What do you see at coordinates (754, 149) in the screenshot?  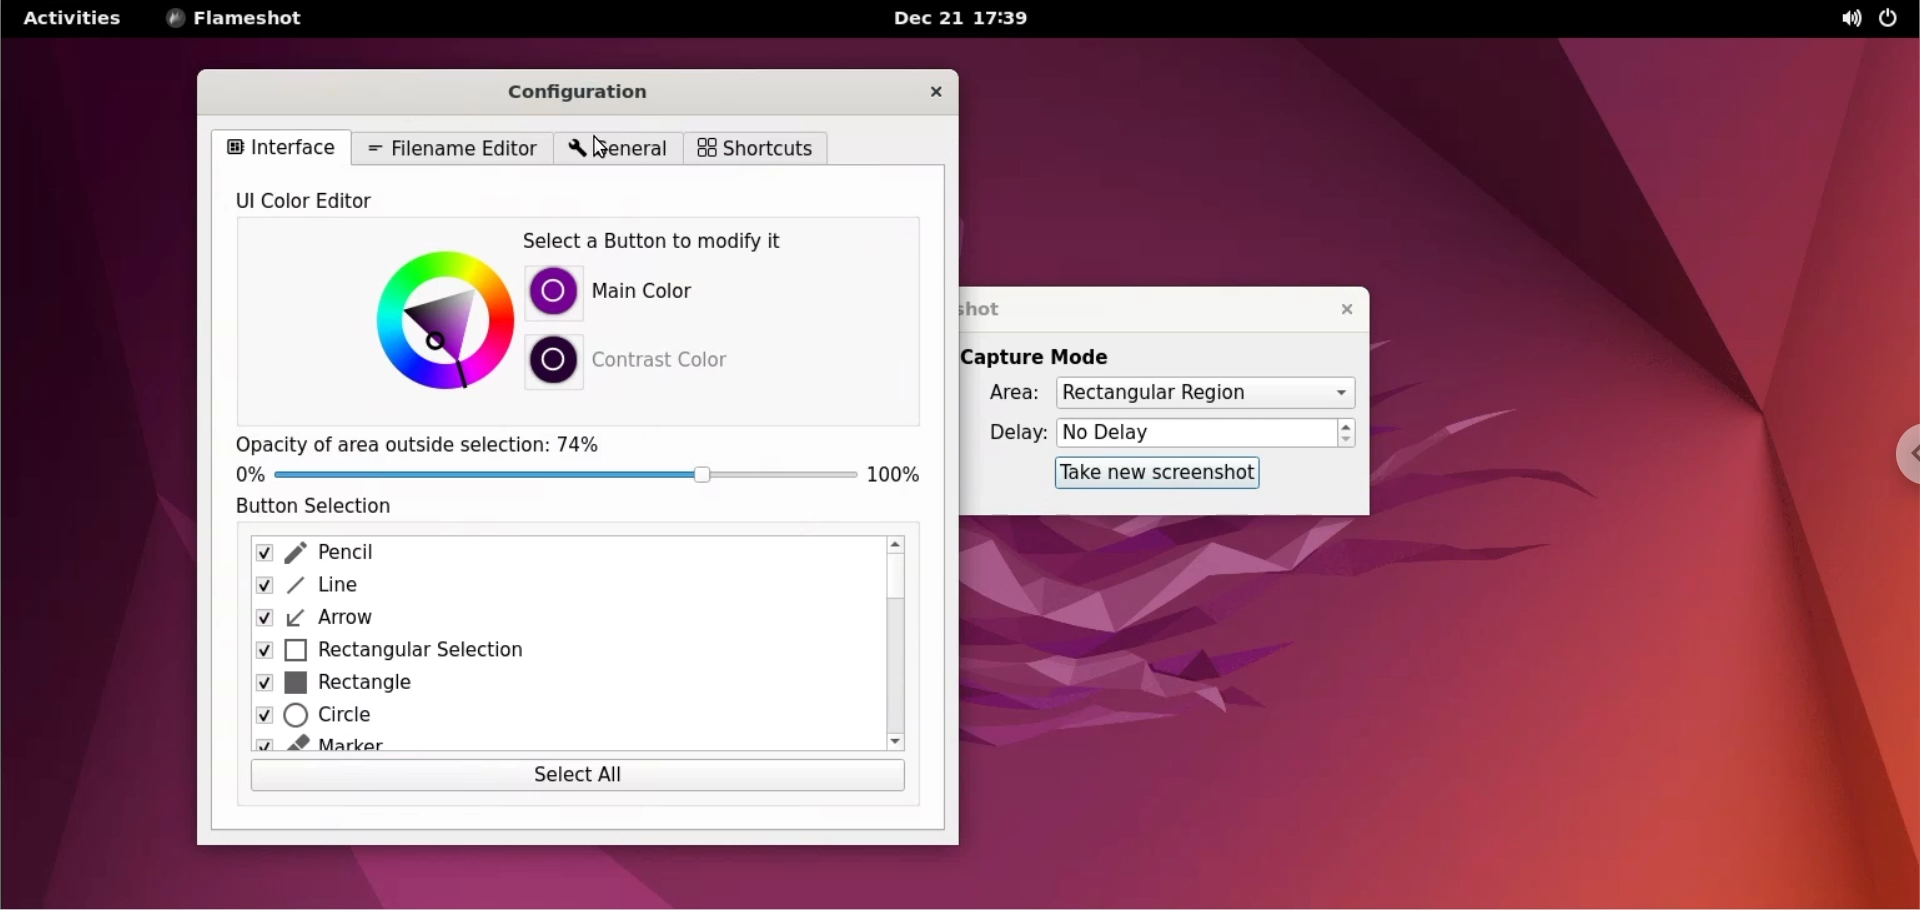 I see `shortcuts` at bounding box center [754, 149].